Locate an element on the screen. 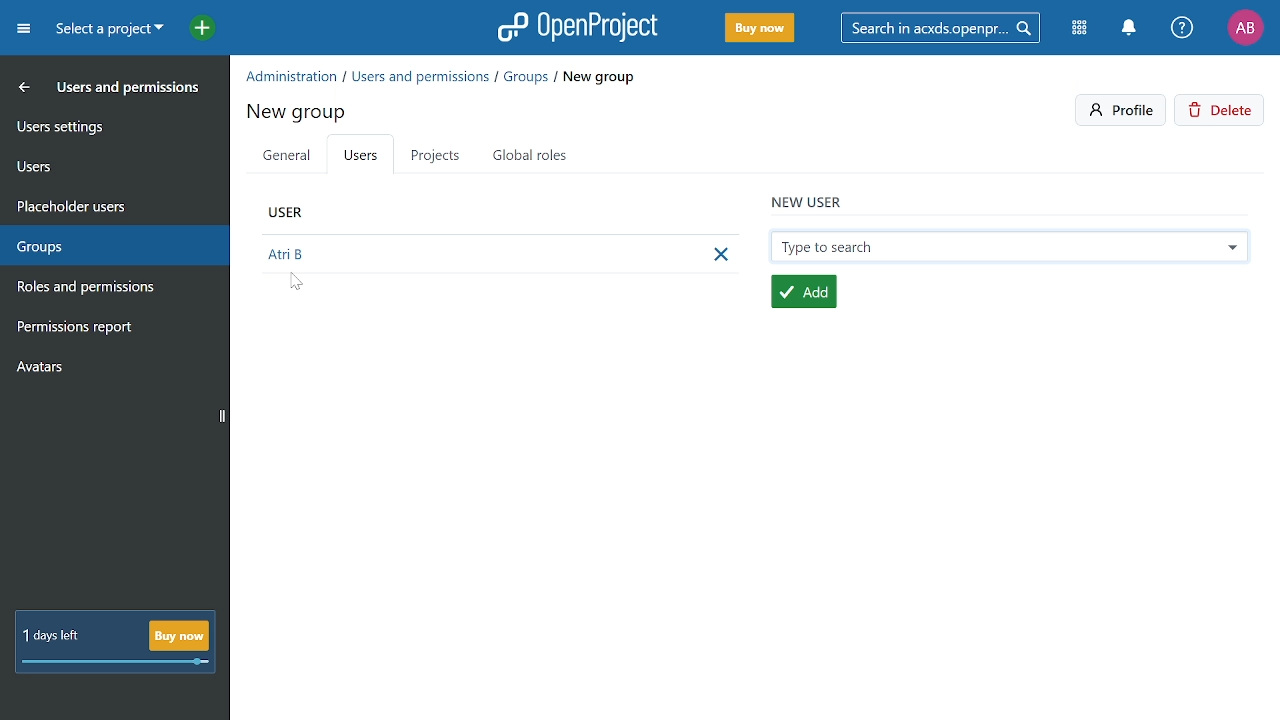 The image size is (1280, 720). Buy now is located at coordinates (758, 29).